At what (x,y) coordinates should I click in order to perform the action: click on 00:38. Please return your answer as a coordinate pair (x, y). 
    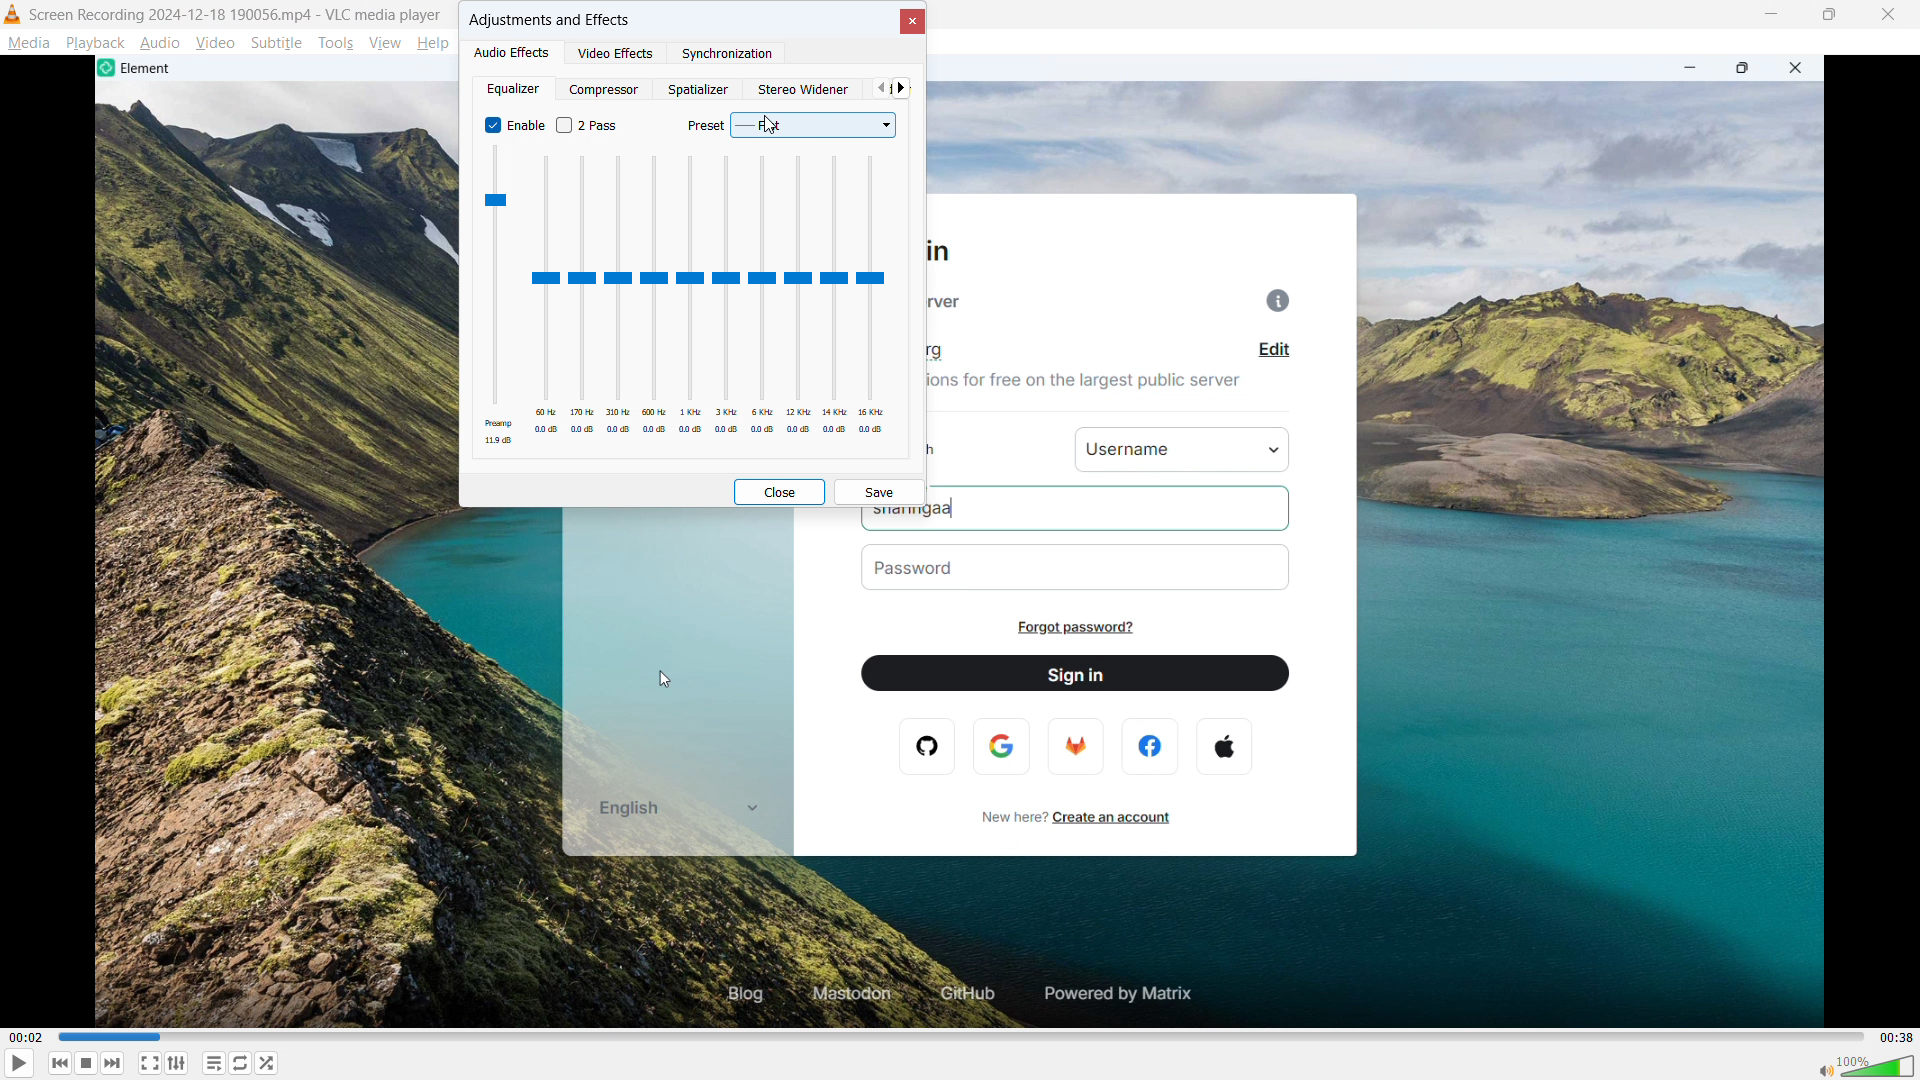
    Looking at the image, I should click on (1895, 1036).